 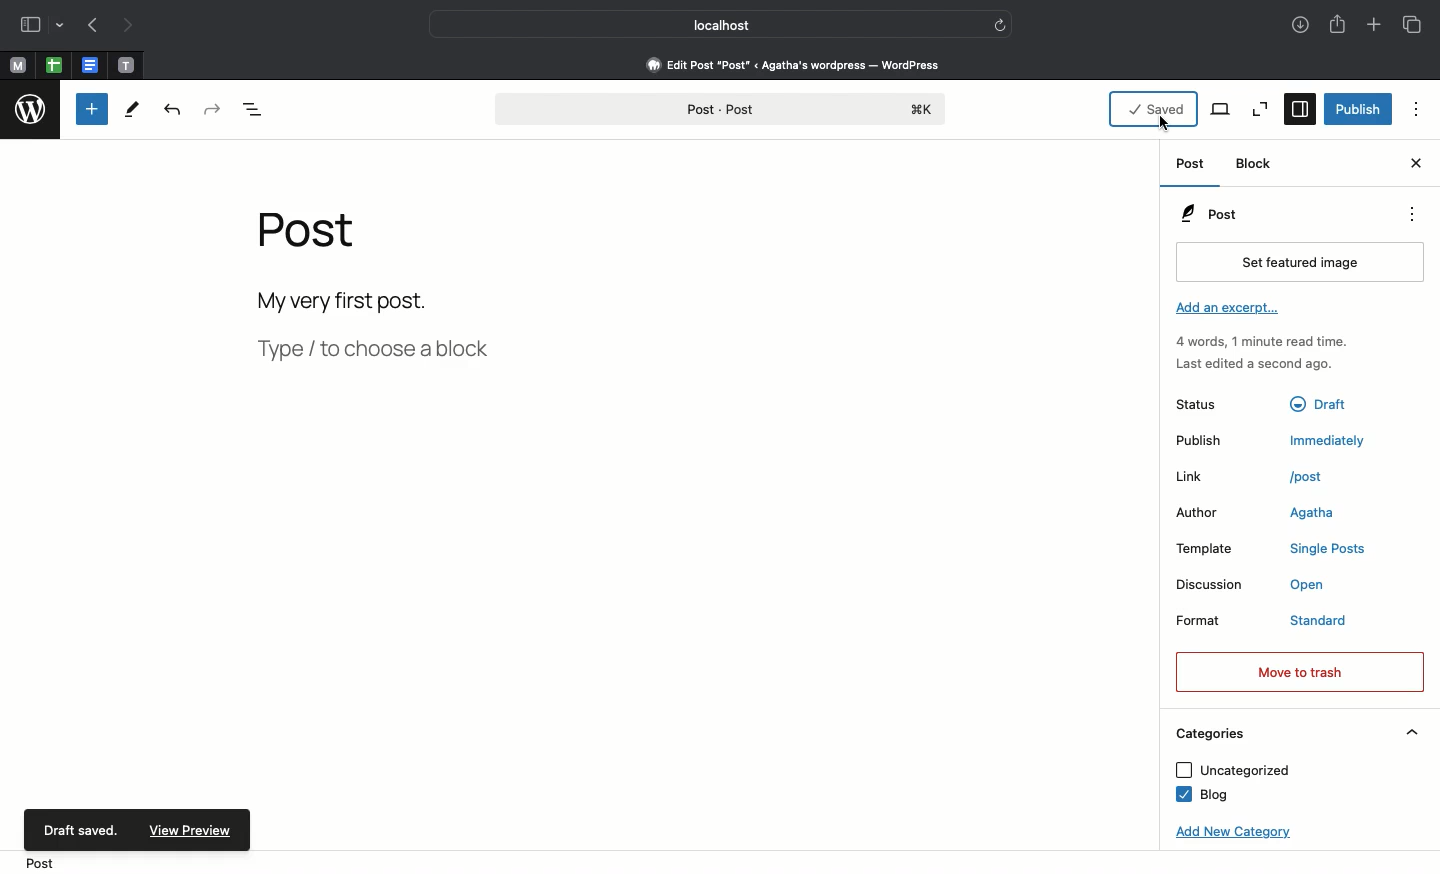 What do you see at coordinates (1209, 477) in the screenshot?
I see `Link` at bounding box center [1209, 477].